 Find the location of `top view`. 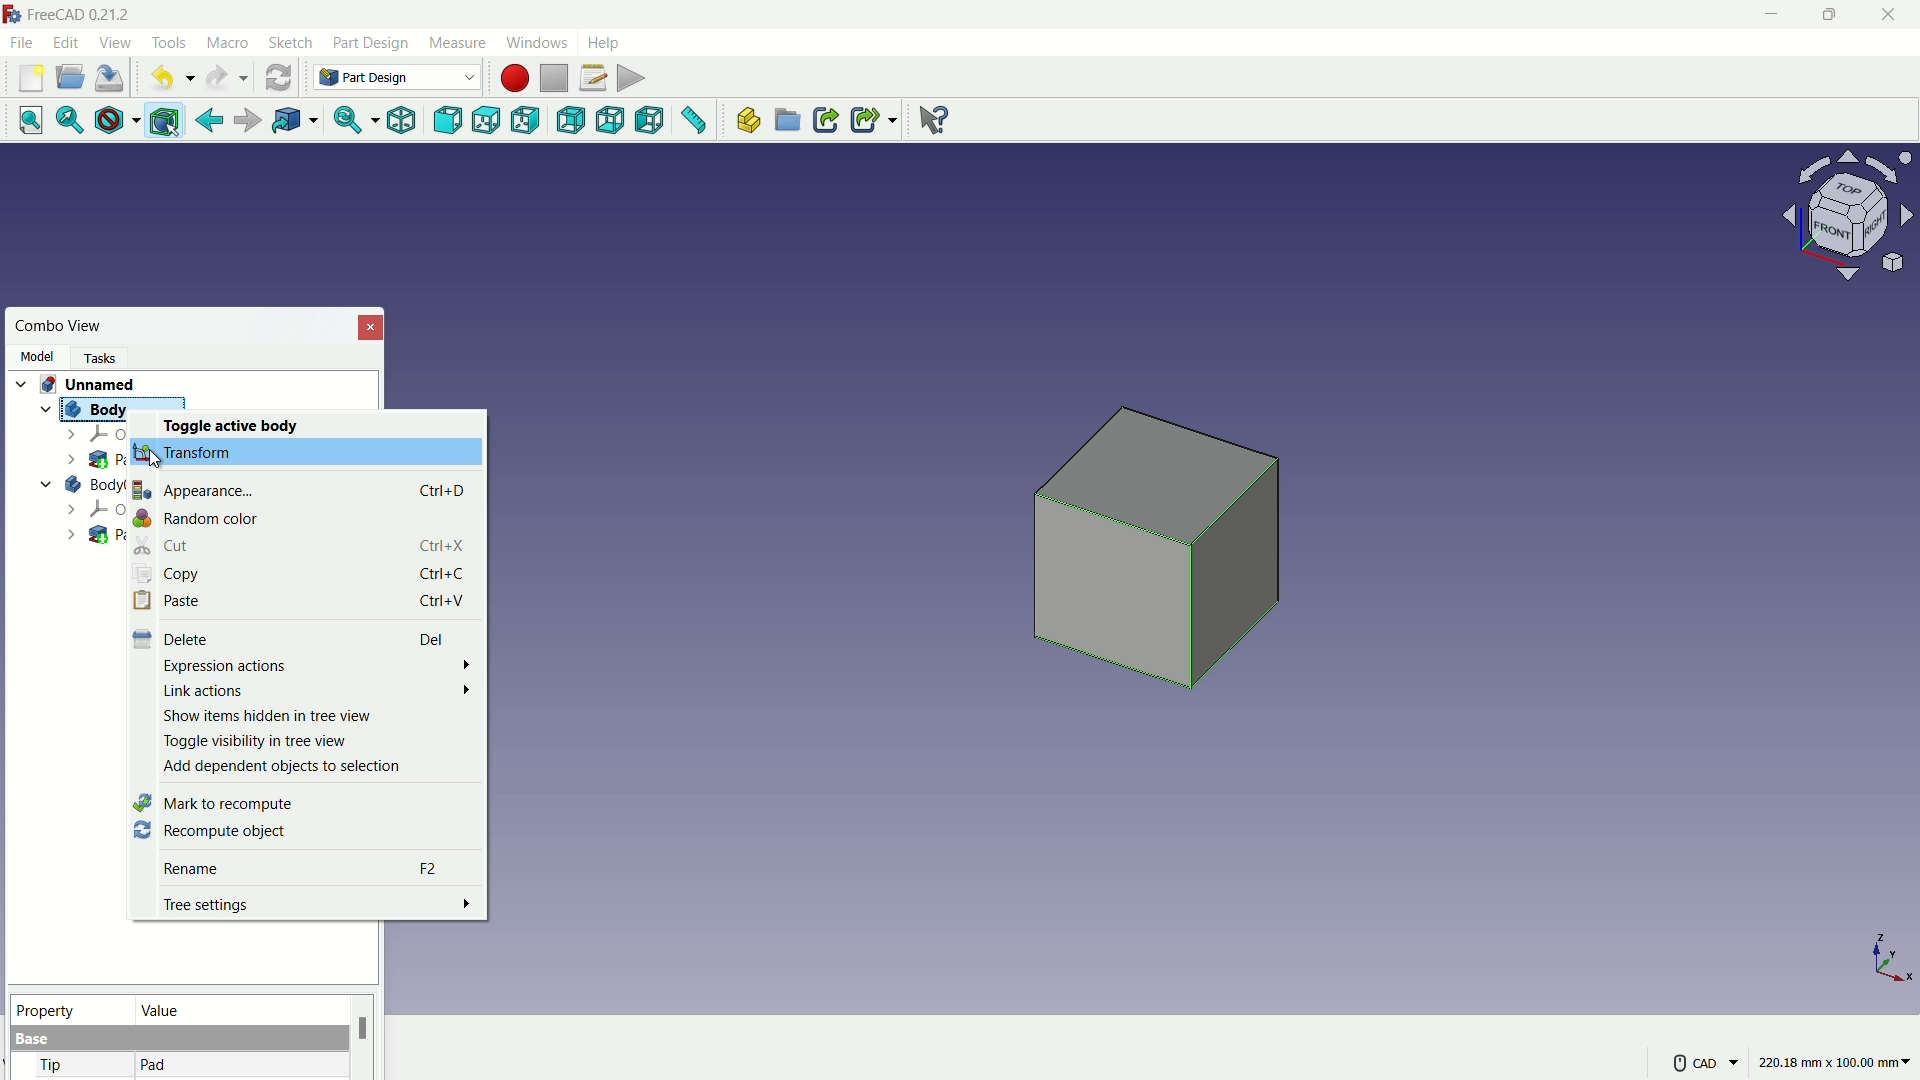

top view is located at coordinates (490, 120).